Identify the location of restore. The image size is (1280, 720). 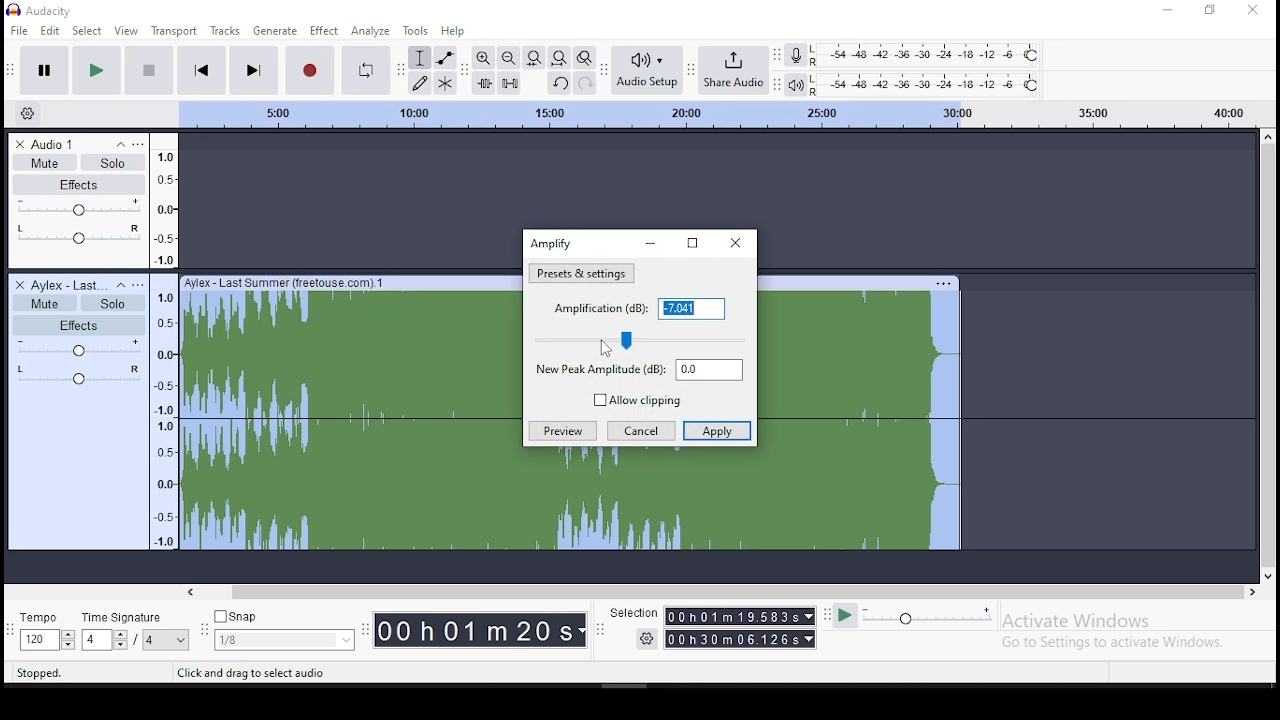
(1209, 11).